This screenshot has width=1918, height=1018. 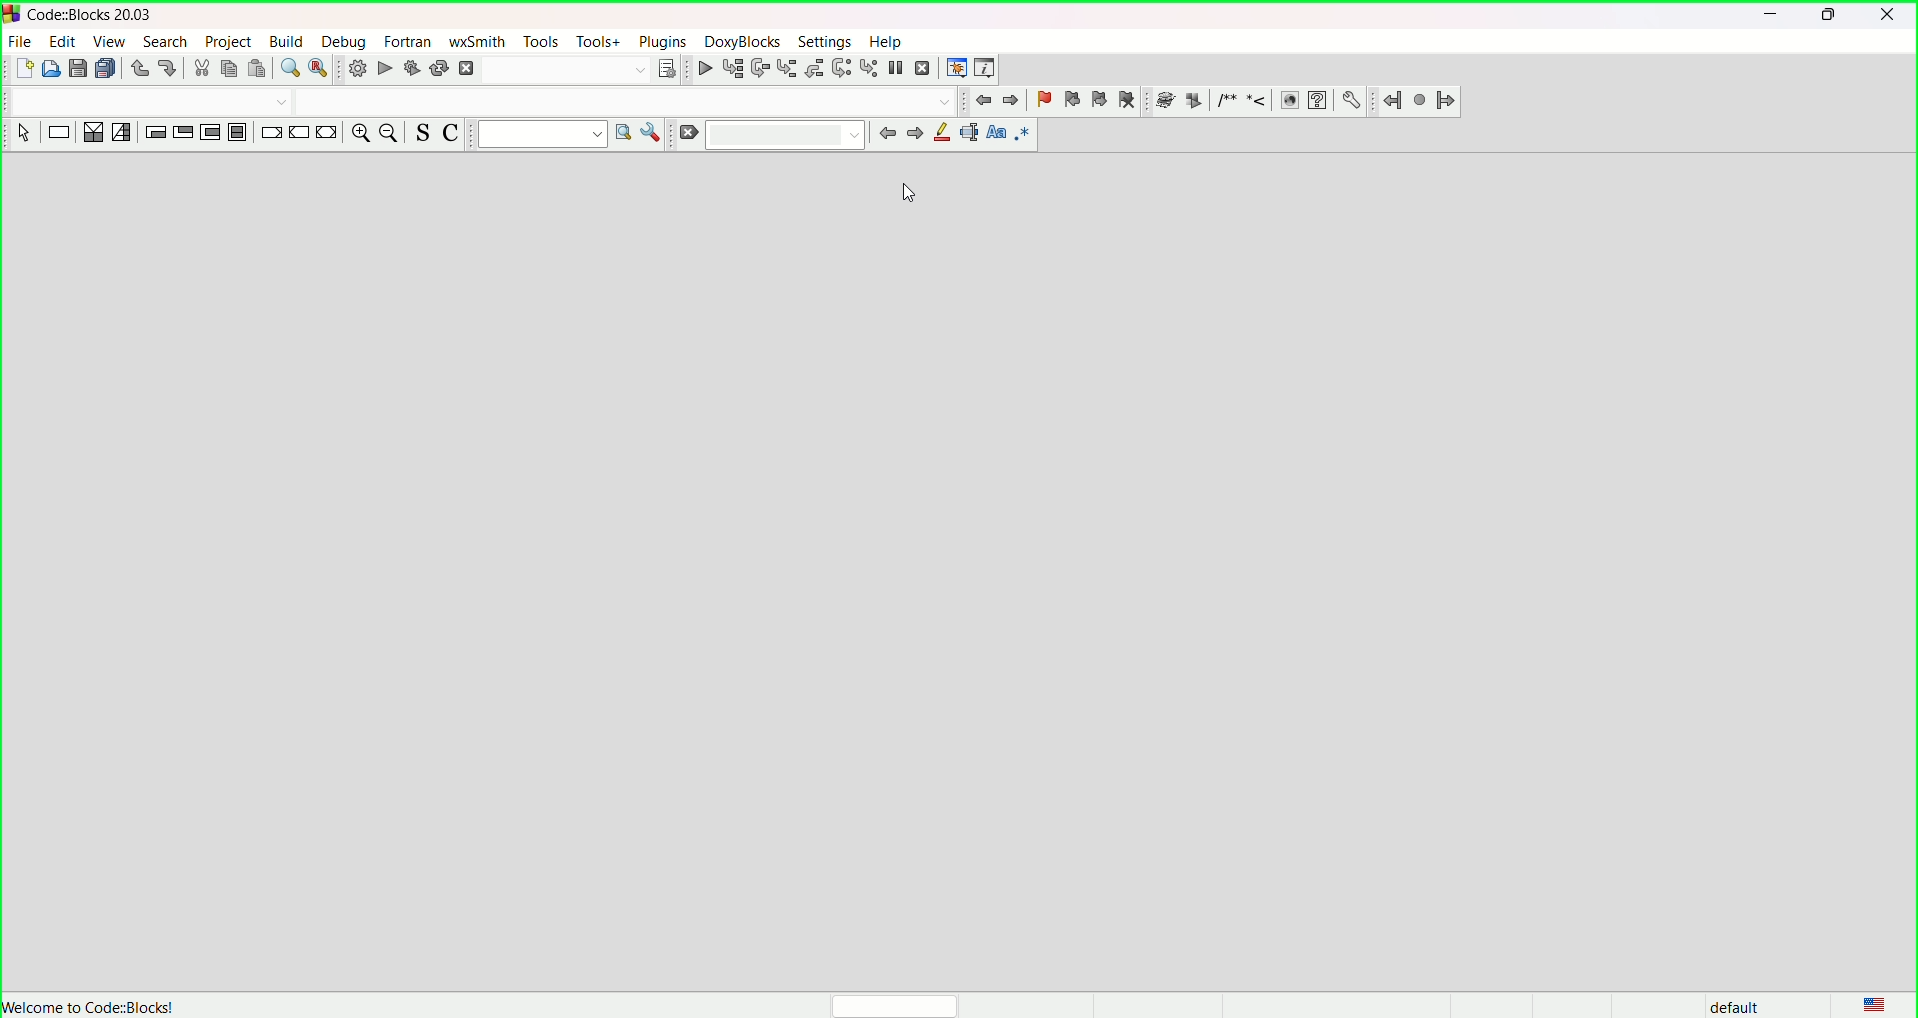 What do you see at coordinates (1193, 102) in the screenshot?
I see `Extract` at bounding box center [1193, 102].